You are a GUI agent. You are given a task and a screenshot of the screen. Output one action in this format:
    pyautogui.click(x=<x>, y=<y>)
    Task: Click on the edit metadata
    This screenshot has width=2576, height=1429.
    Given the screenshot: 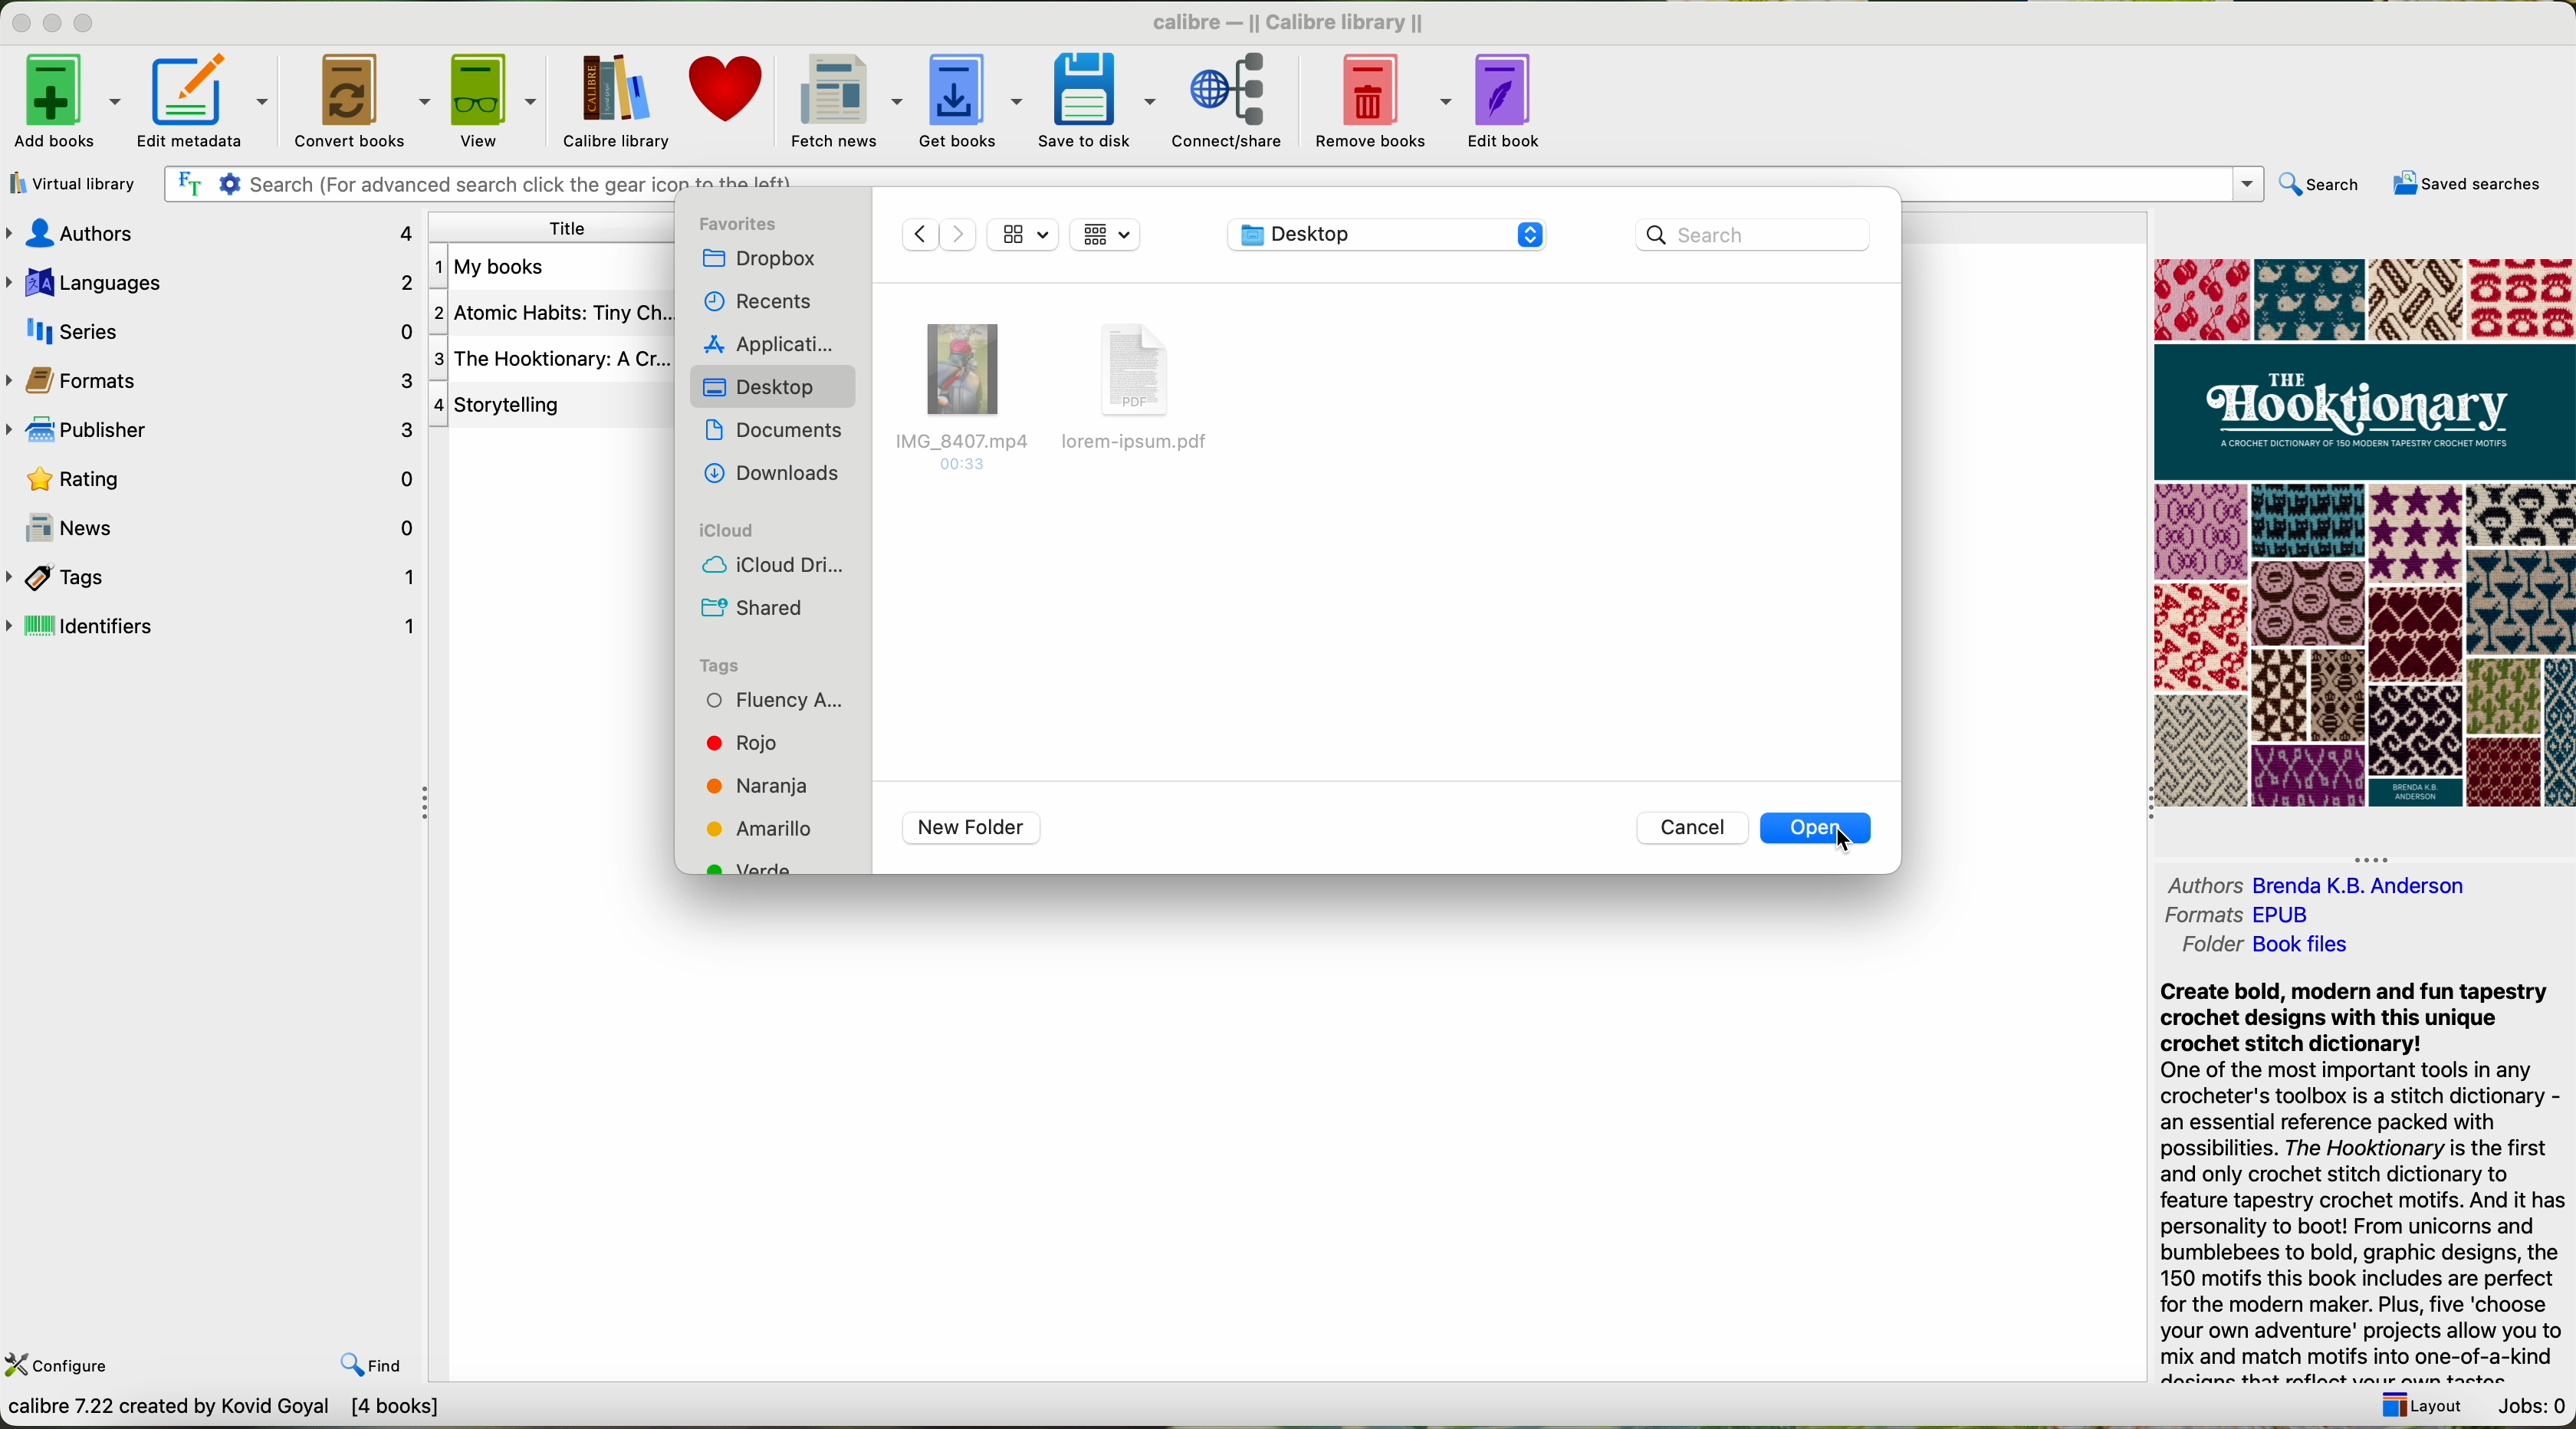 What is the action you would take?
    pyautogui.click(x=204, y=102)
    